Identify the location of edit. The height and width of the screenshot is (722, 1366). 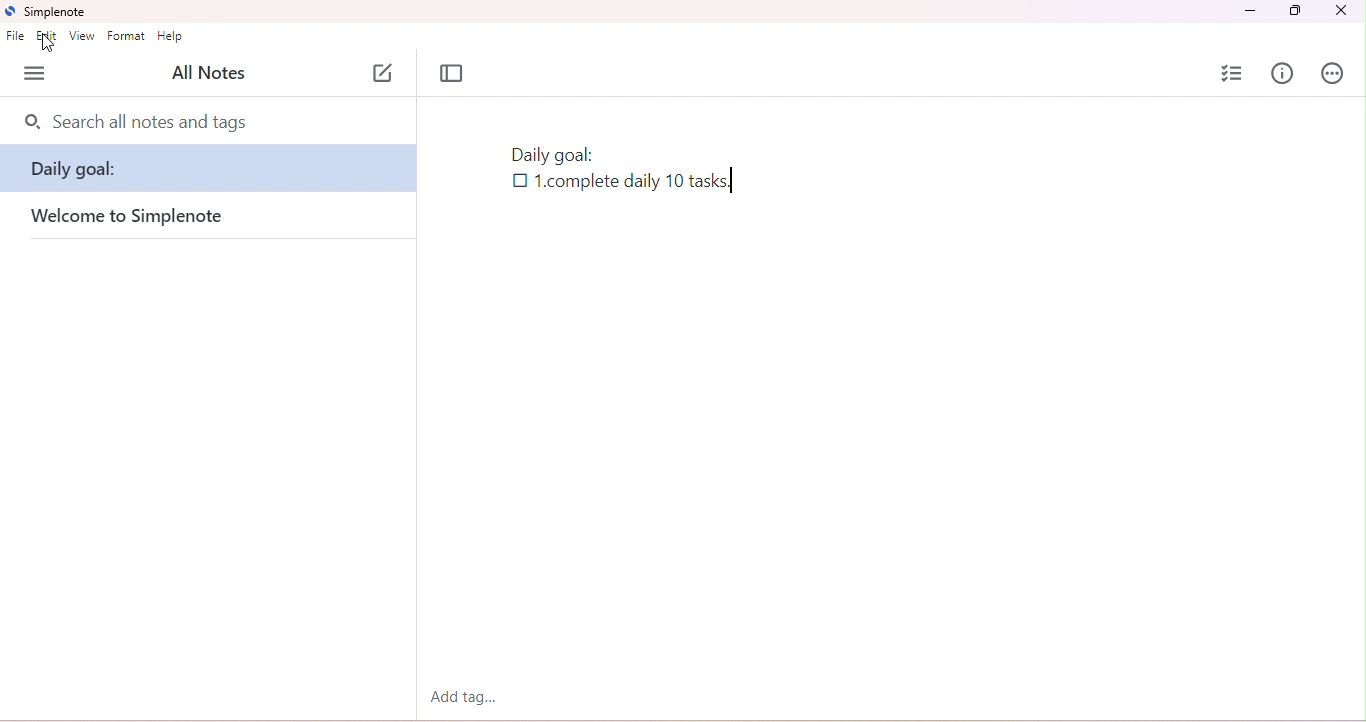
(48, 36).